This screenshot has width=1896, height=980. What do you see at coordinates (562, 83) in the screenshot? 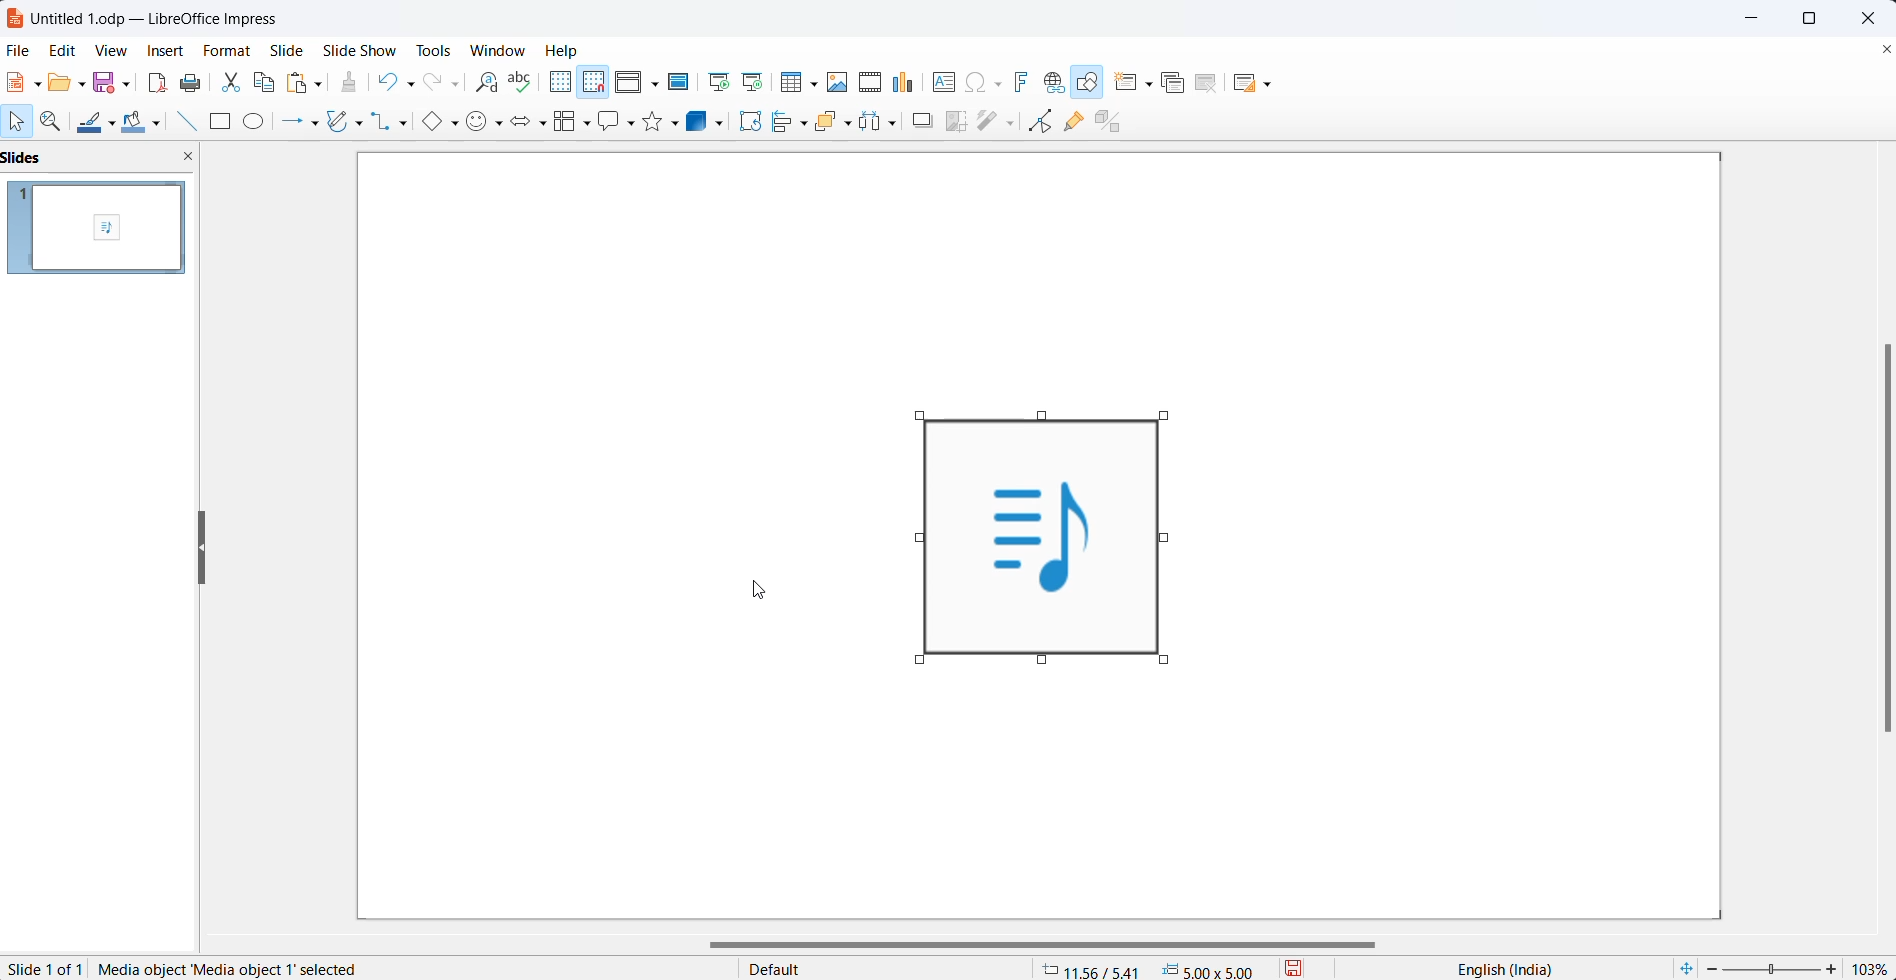
I see `display grid` at bounding box center [562, 83].